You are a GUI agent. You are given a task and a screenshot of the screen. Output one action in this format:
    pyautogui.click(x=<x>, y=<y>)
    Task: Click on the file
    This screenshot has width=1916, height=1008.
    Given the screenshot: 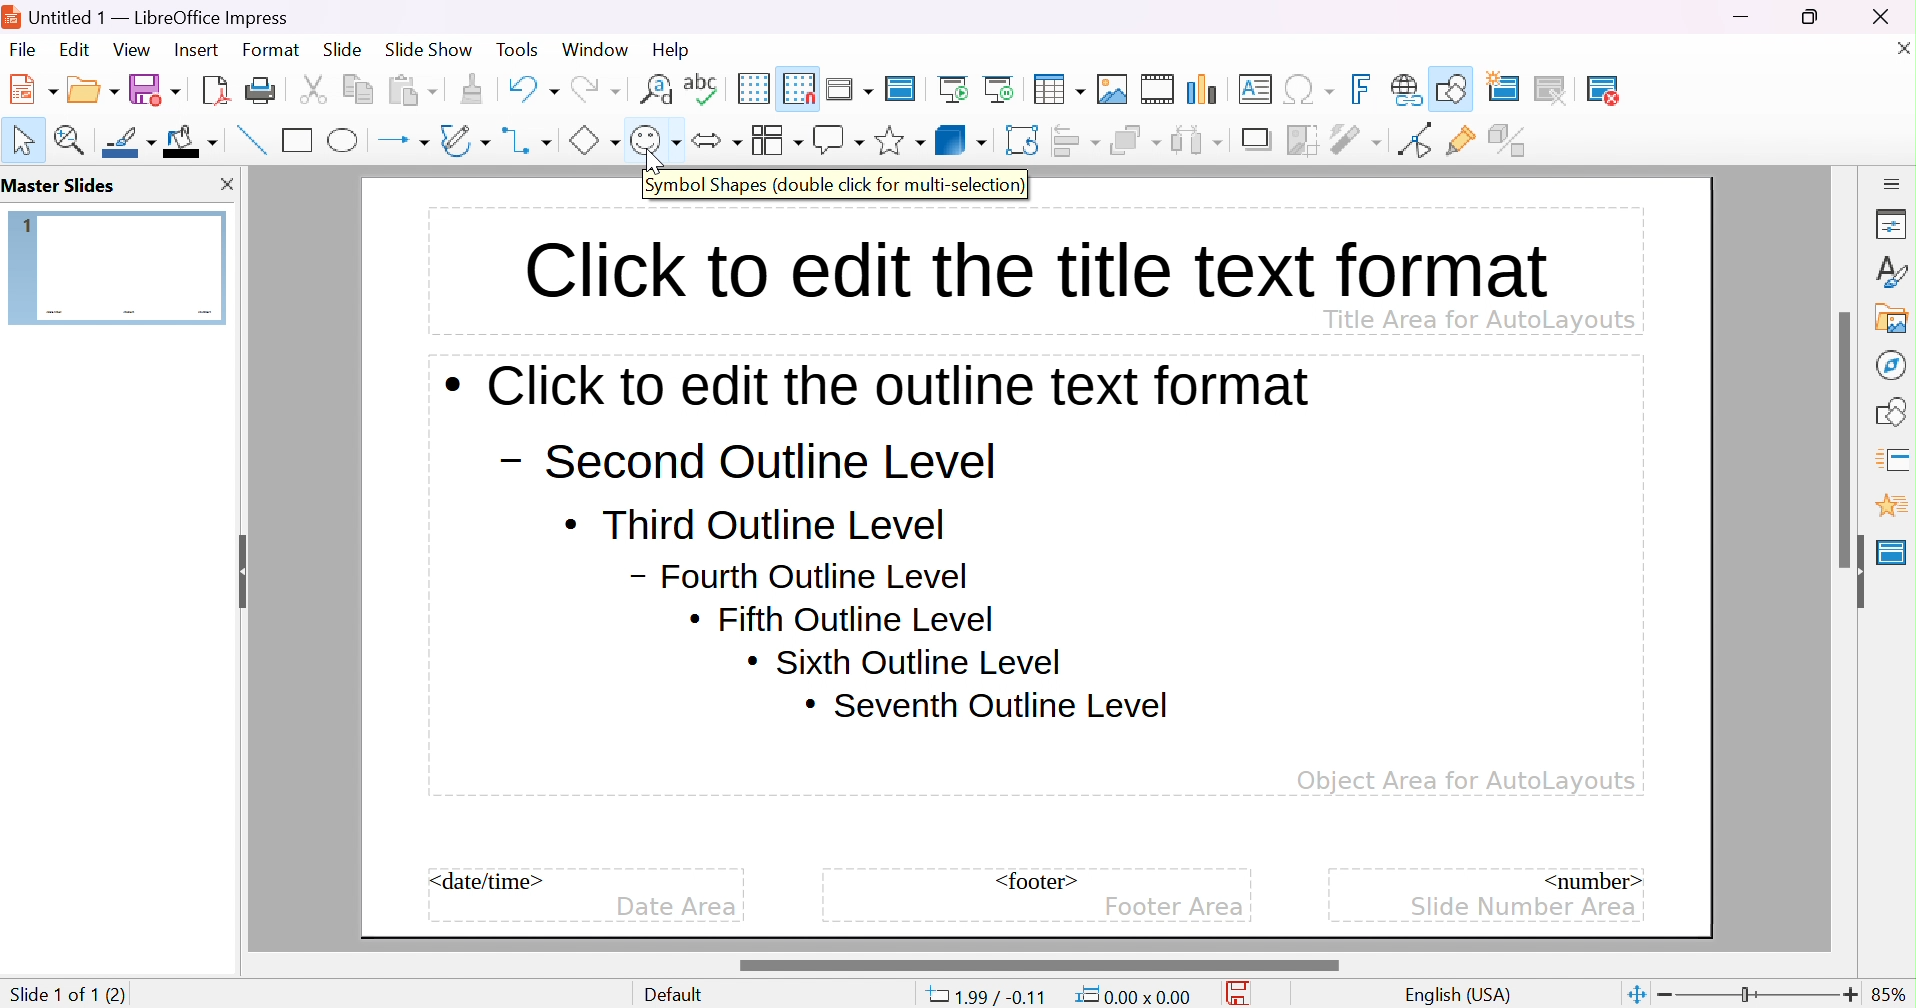 What is the action you would take?
    pyautogui.click(x=23, y=50)
    